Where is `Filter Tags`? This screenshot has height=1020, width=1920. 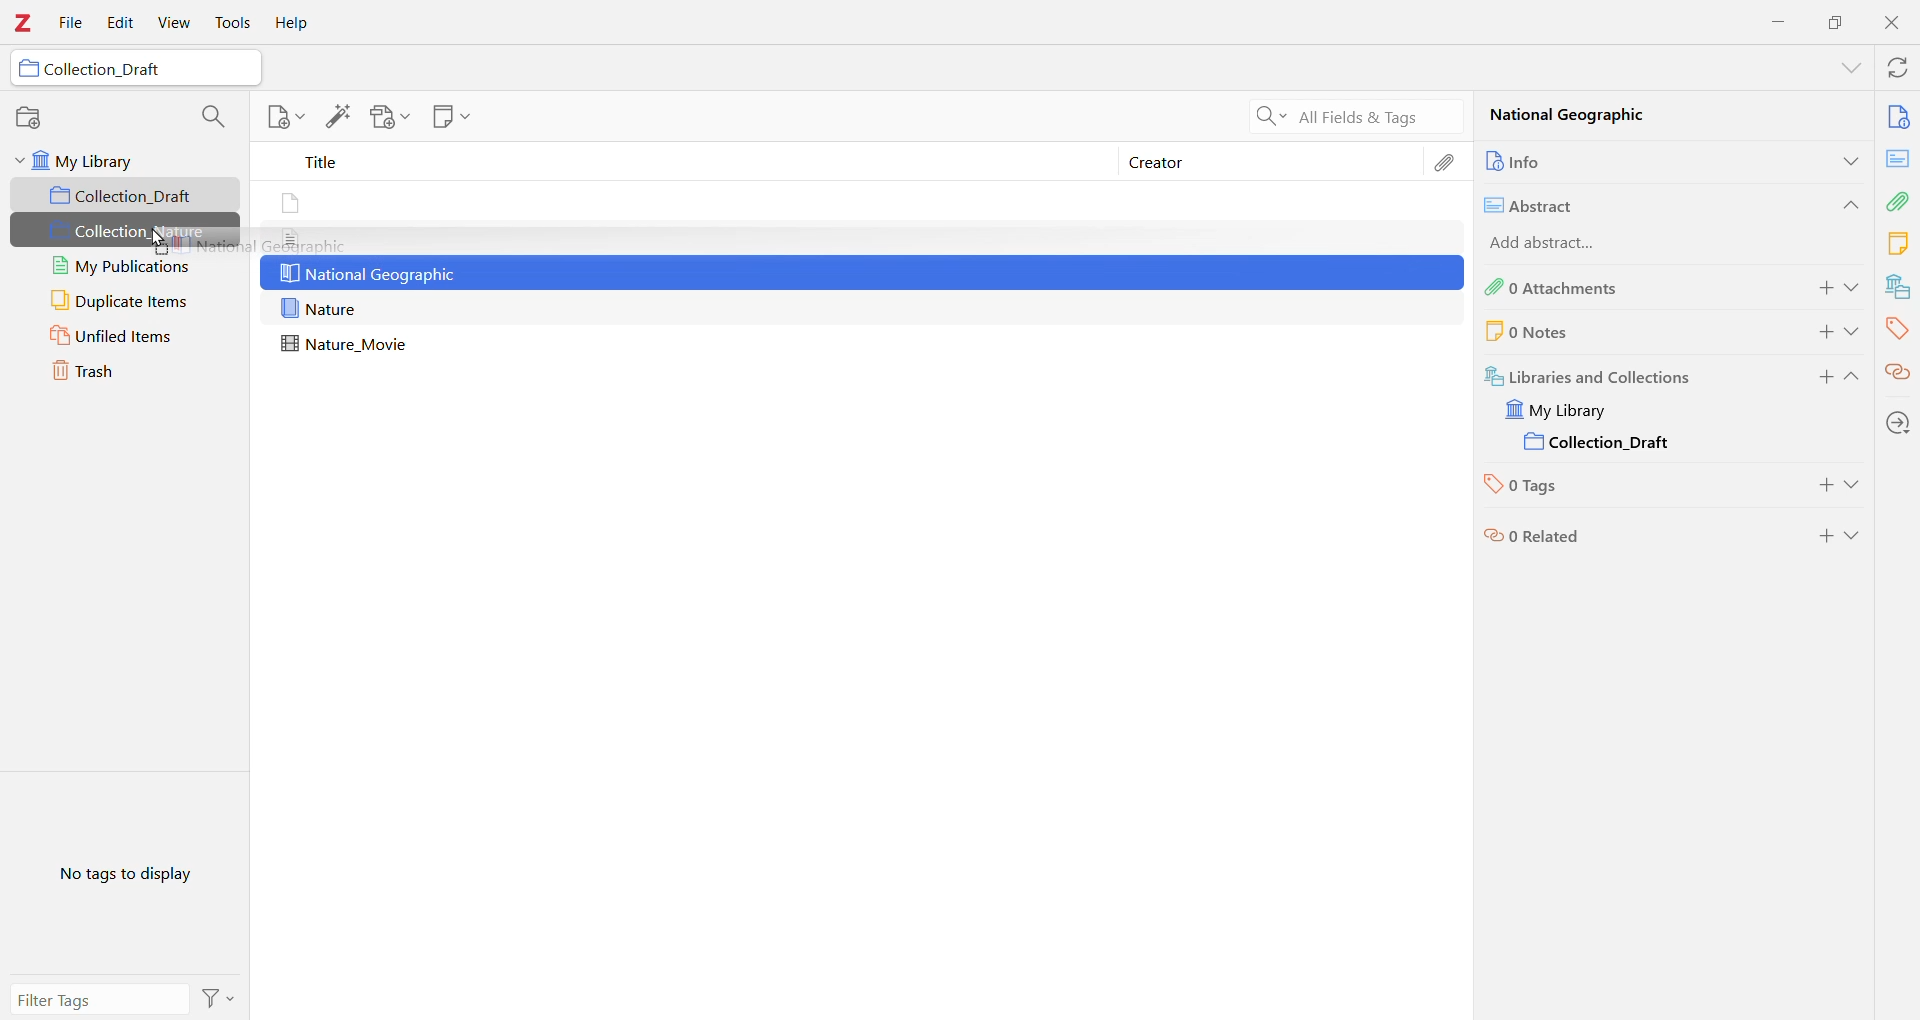 Filter Tags is located at coordinates (98, 998).